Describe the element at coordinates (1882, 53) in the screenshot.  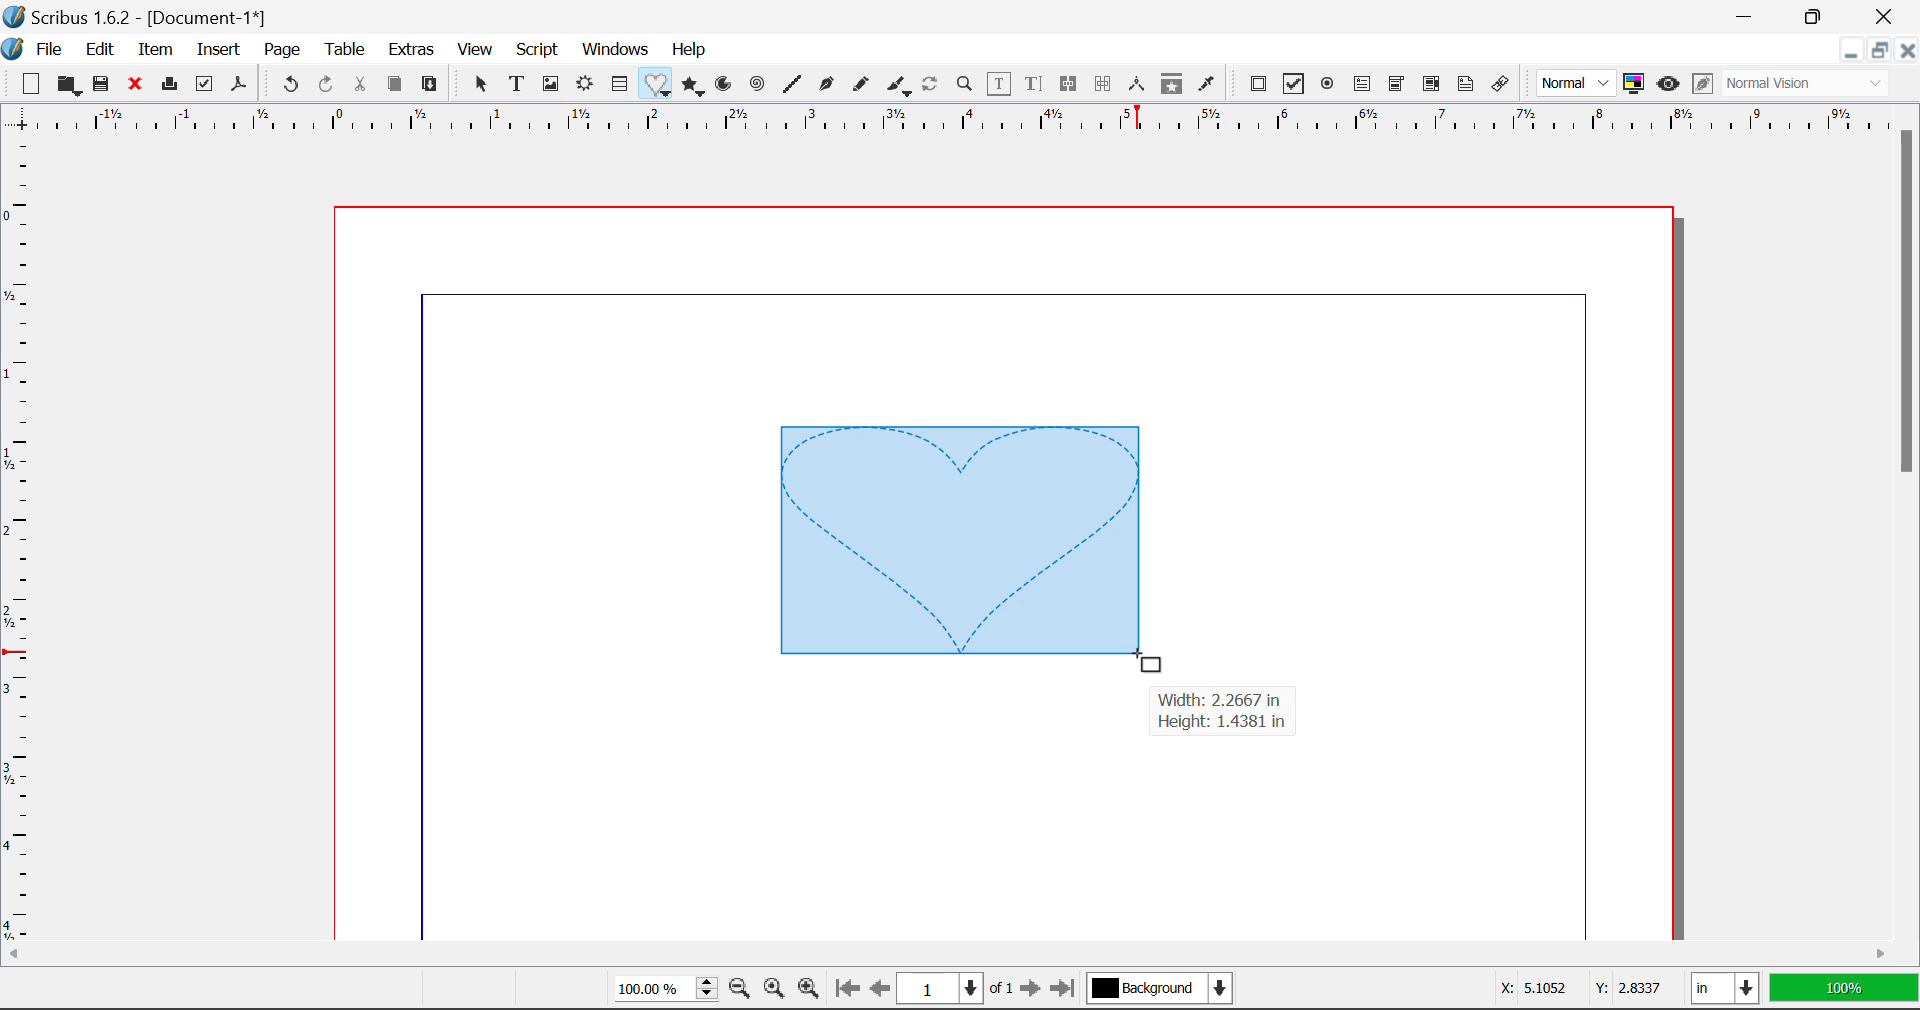
I see `Minimize` at that location.